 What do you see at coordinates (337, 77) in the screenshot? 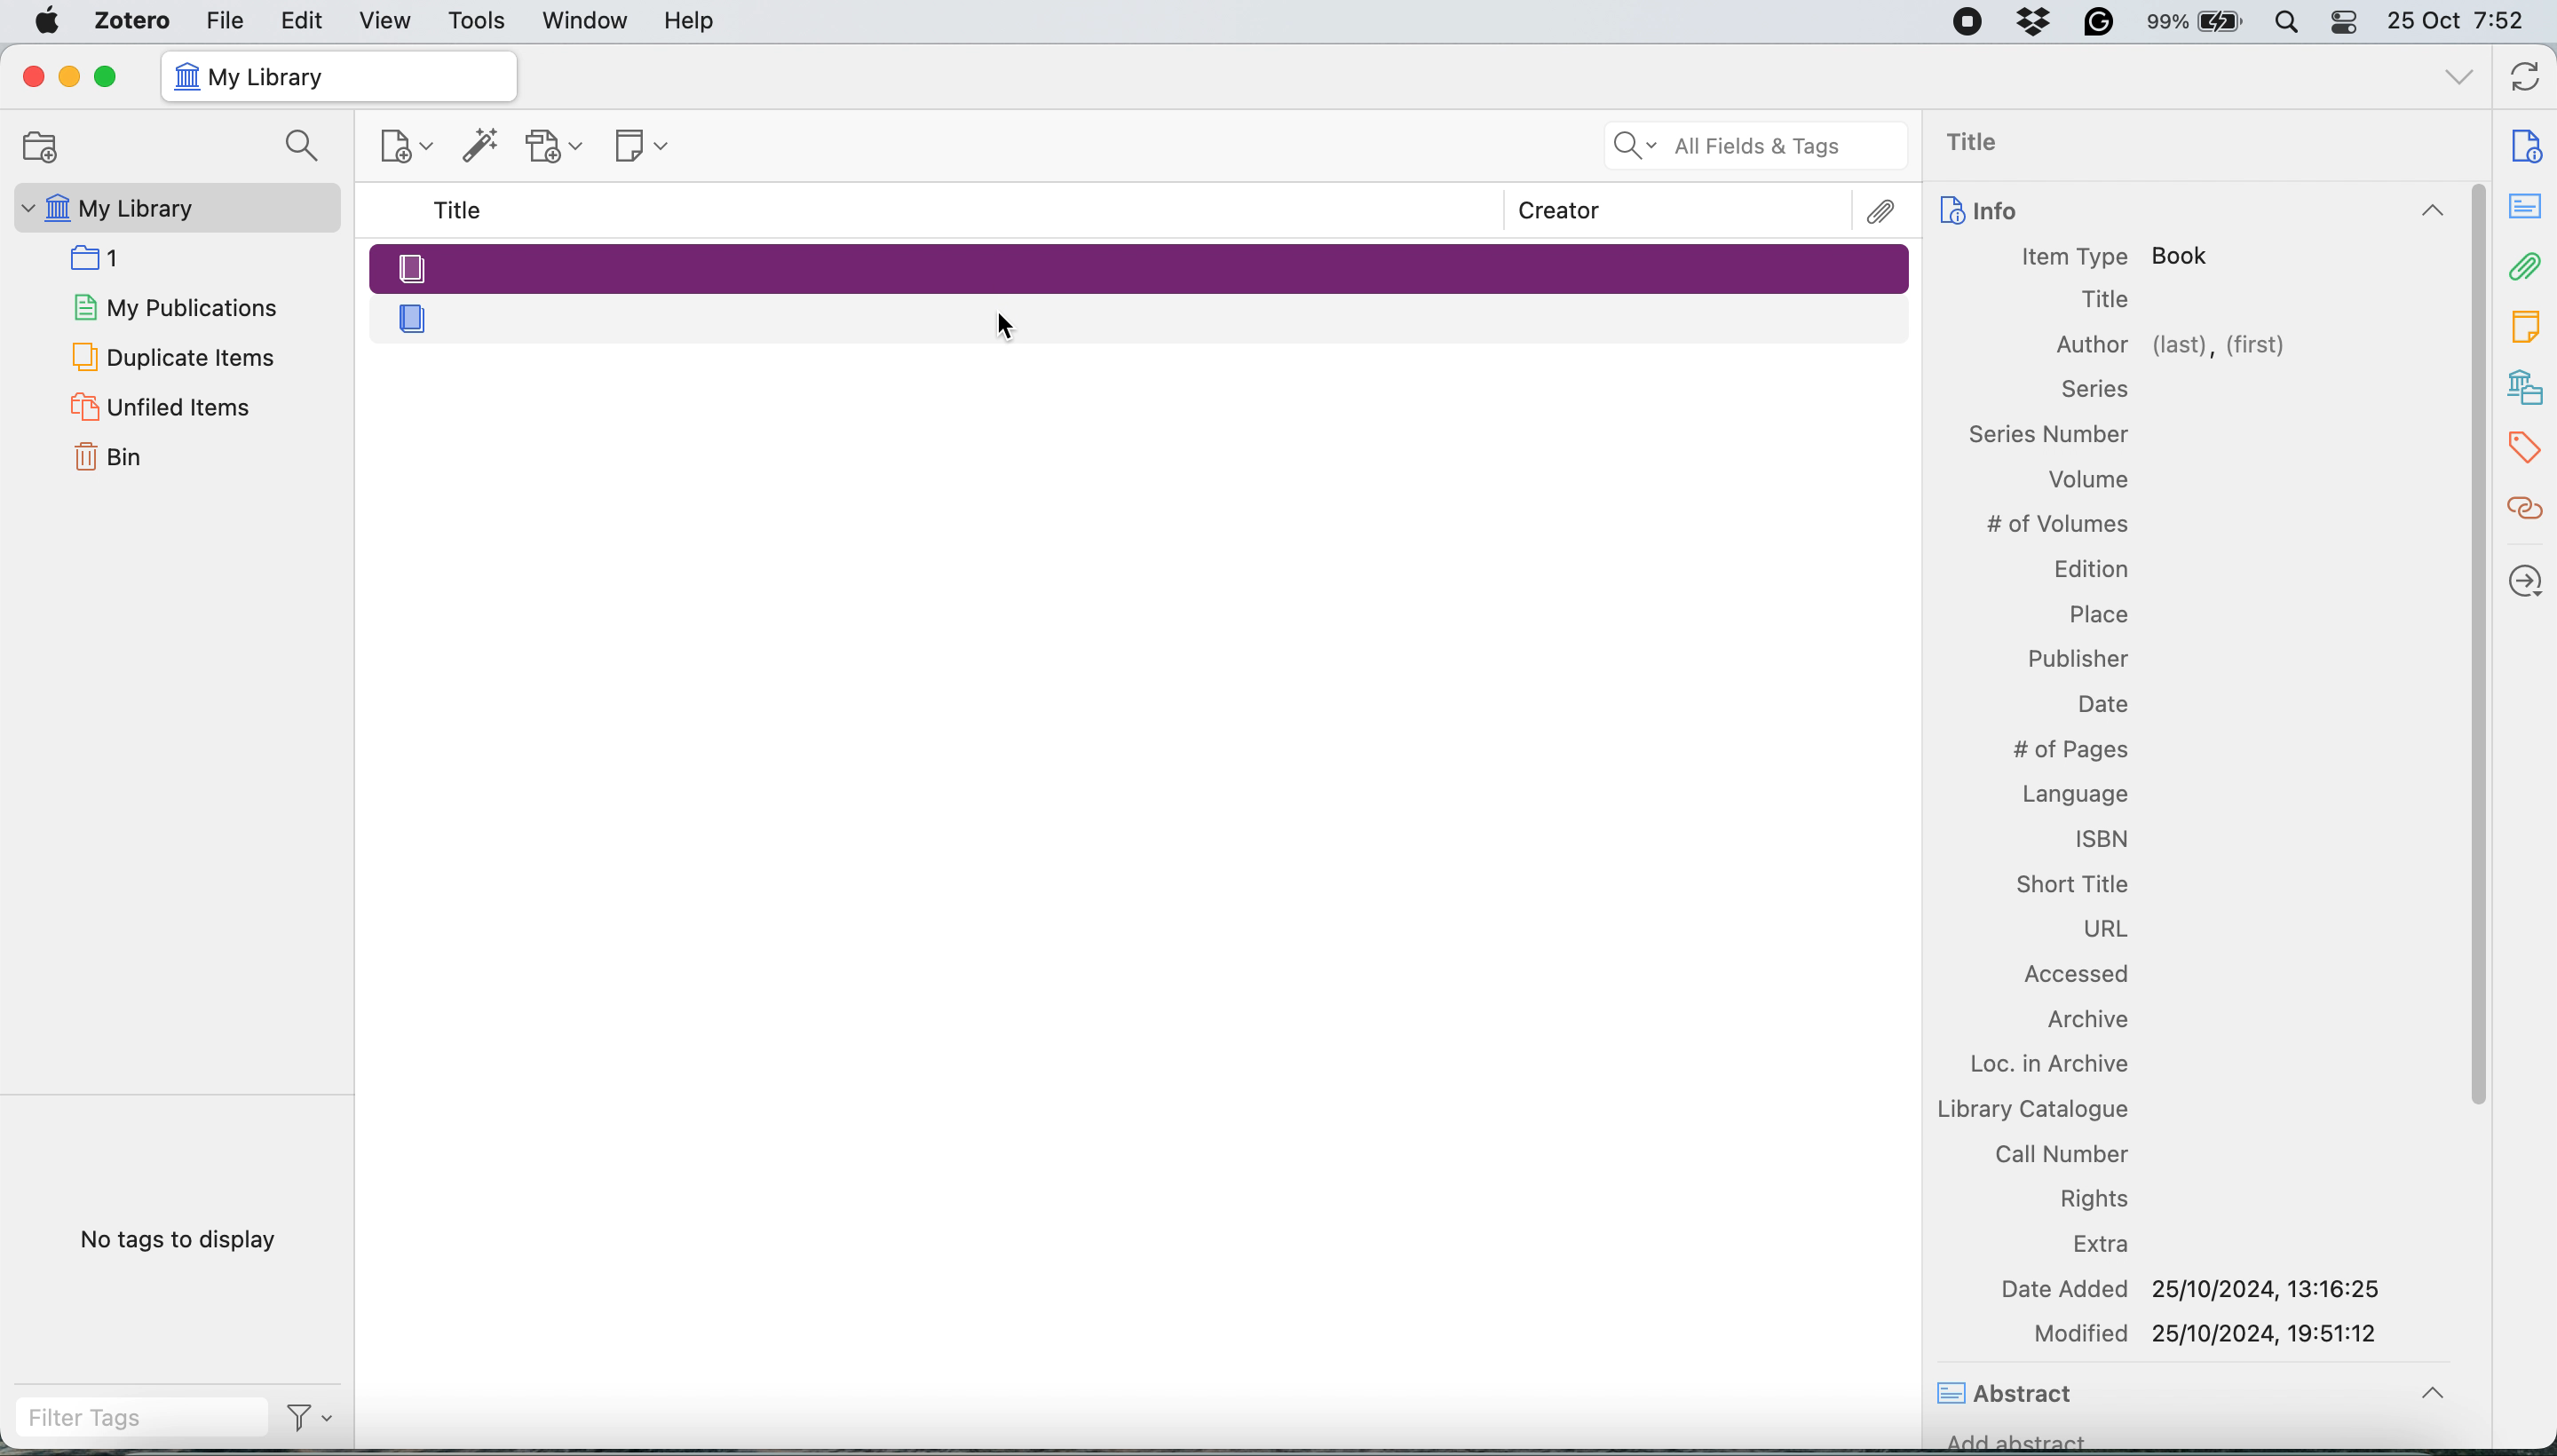
I see `My Library` at bounding box center [337, 77].